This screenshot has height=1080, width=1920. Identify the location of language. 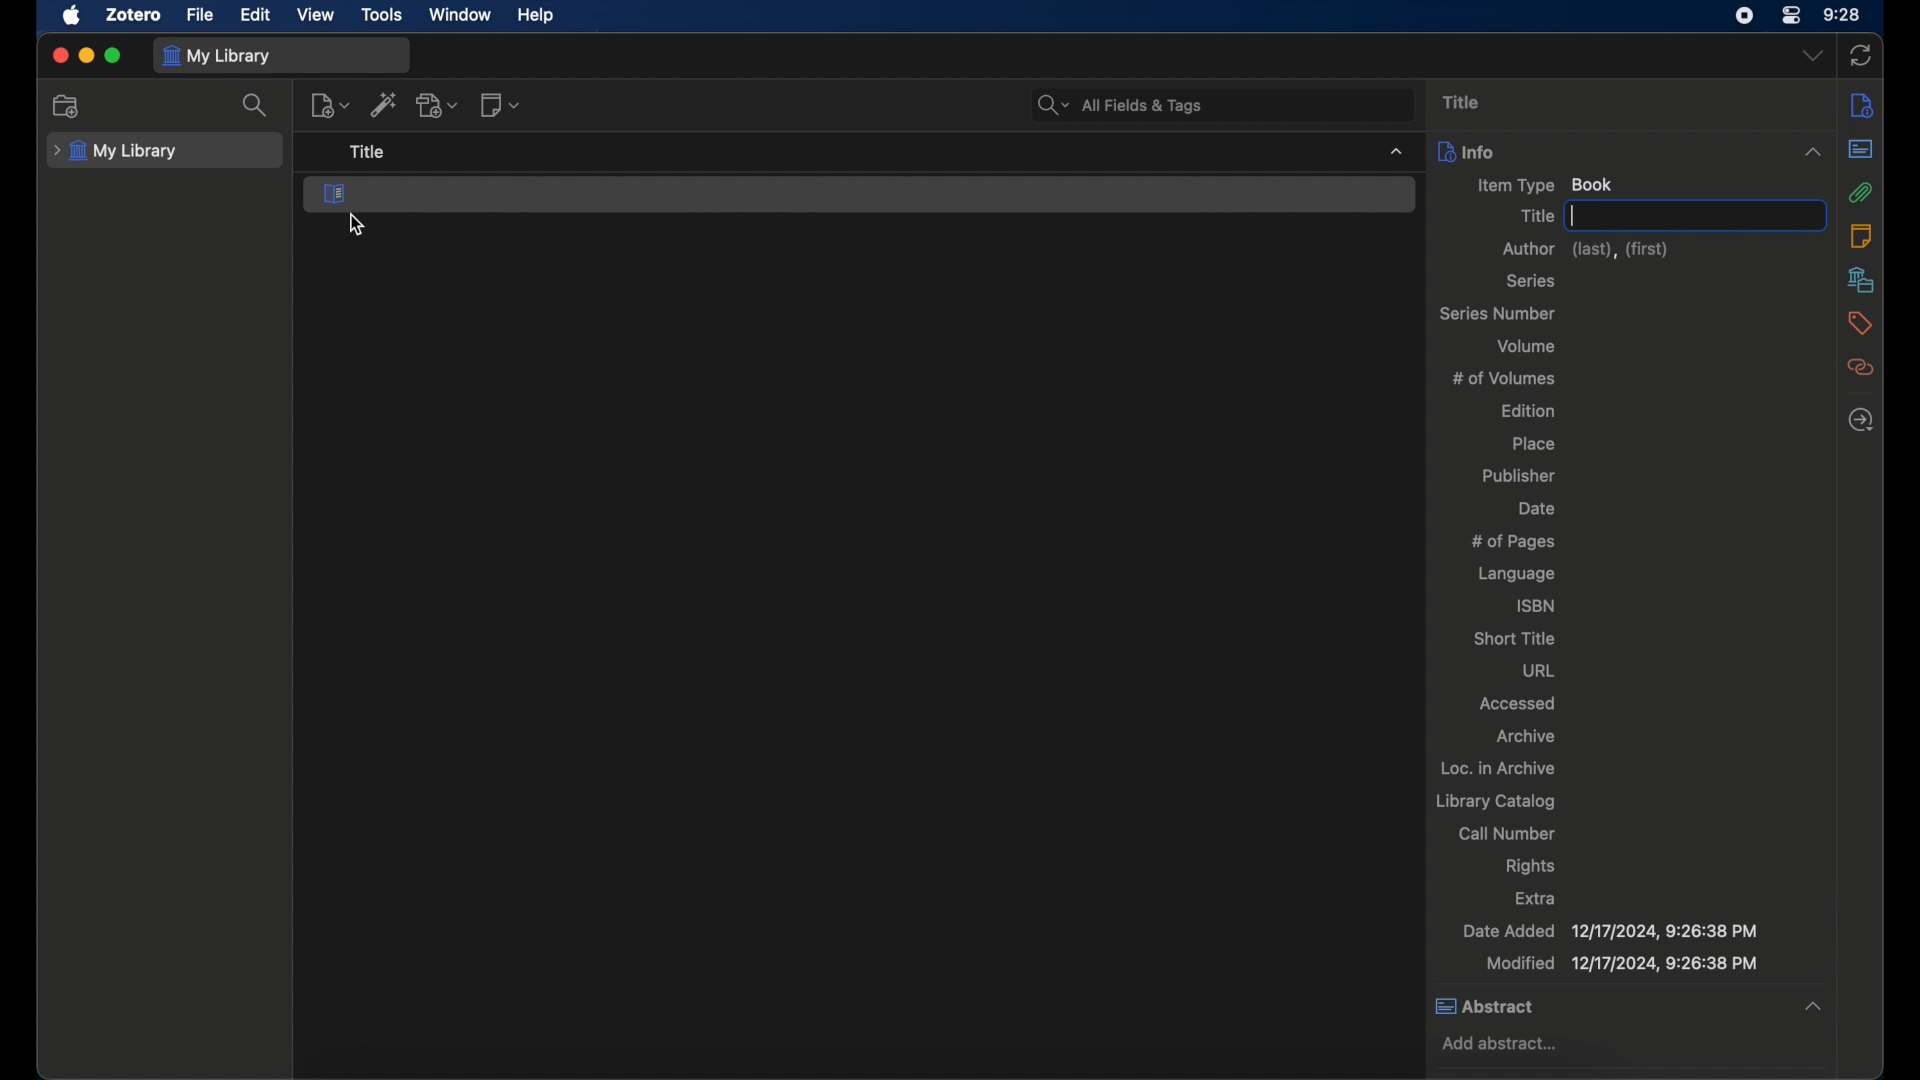
(1518, 574).